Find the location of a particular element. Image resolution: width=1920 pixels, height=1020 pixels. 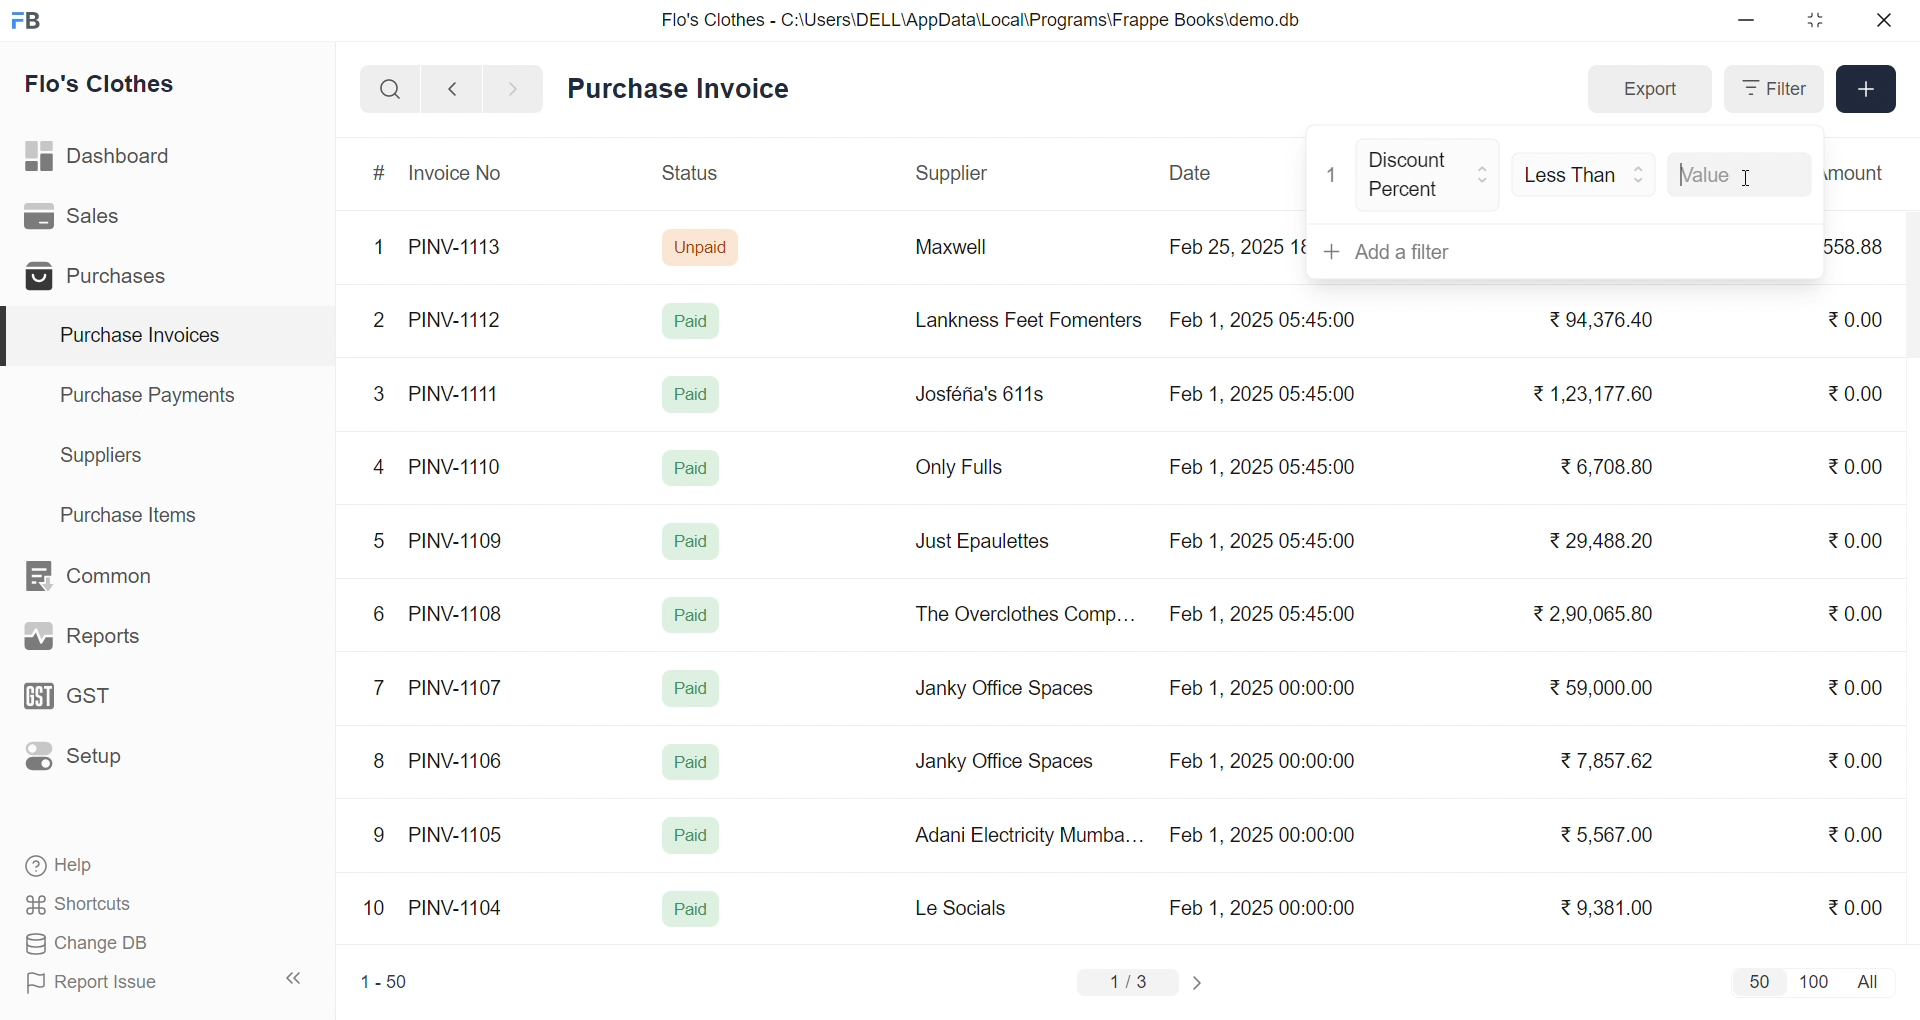

Common is located at coordinates (110, 577).